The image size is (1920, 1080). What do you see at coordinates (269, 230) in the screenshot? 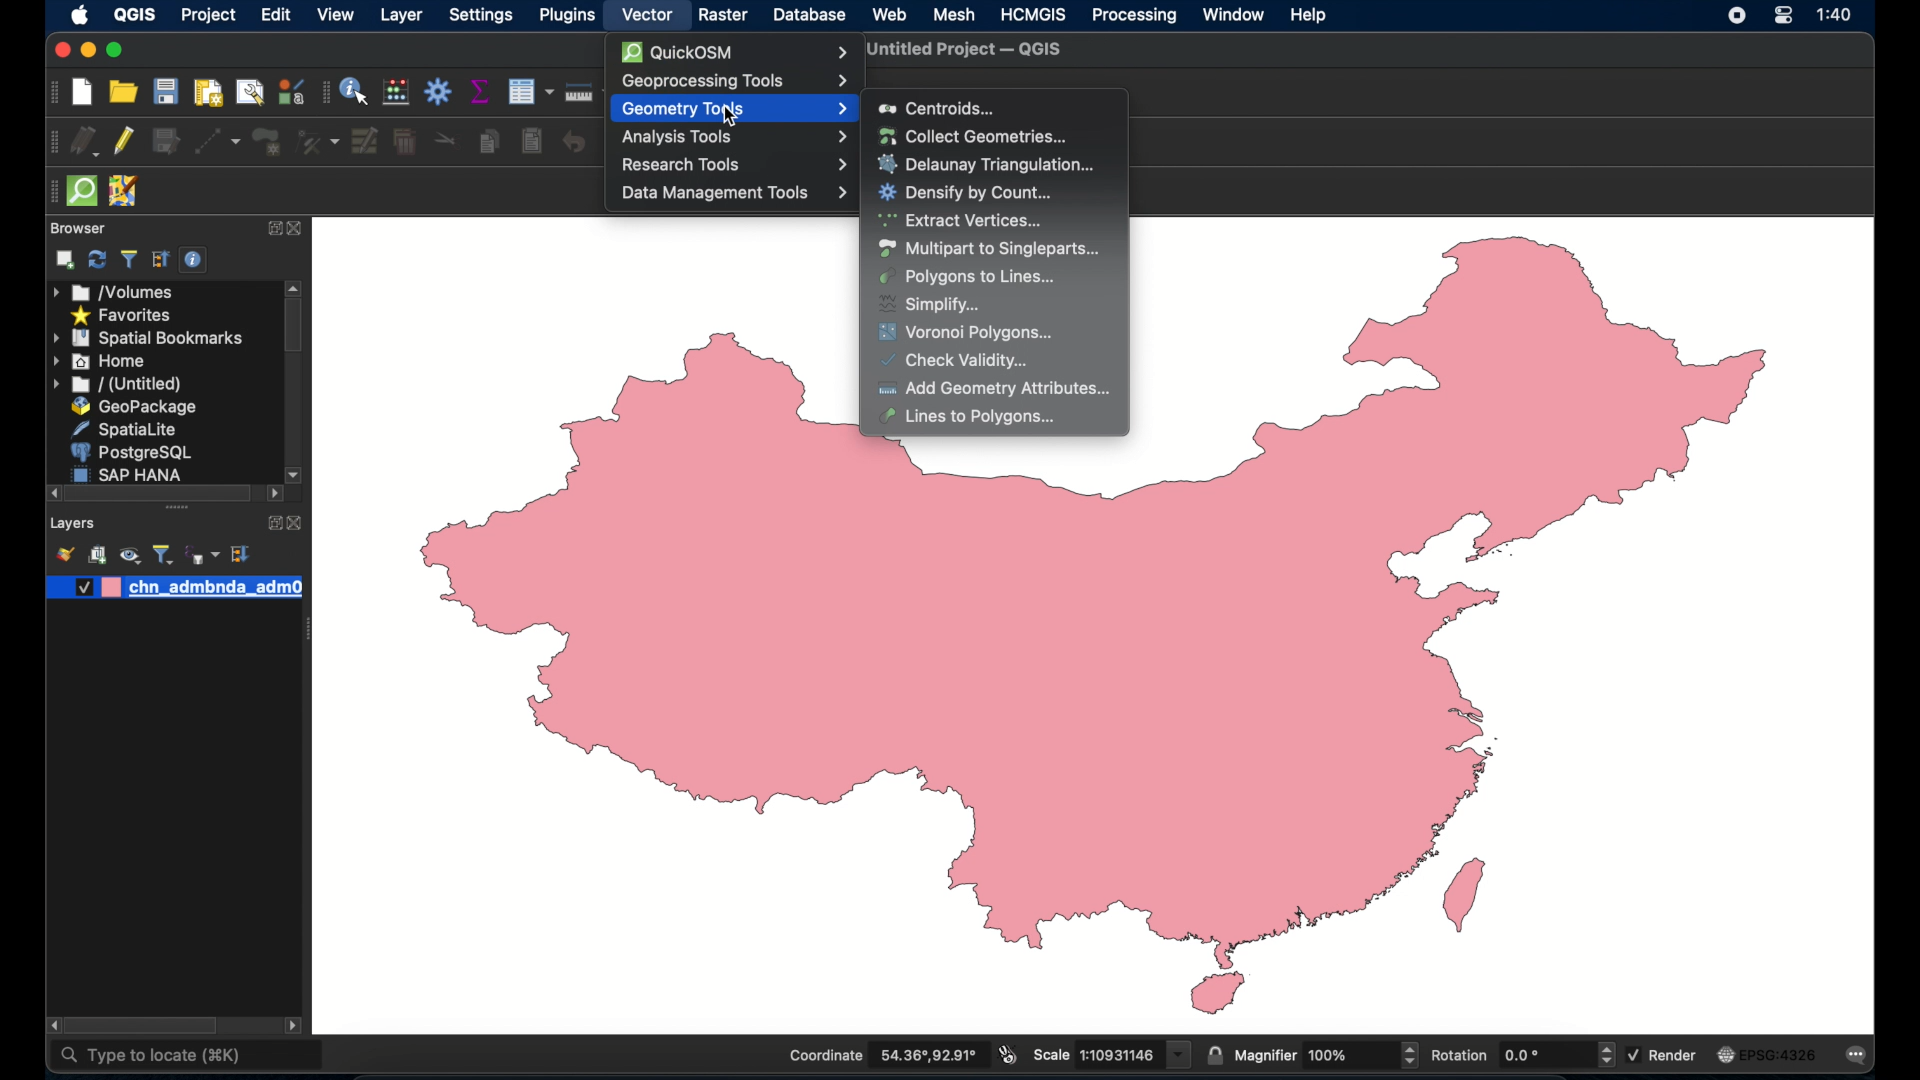
I see `expand` at bounding box center [269, 230].